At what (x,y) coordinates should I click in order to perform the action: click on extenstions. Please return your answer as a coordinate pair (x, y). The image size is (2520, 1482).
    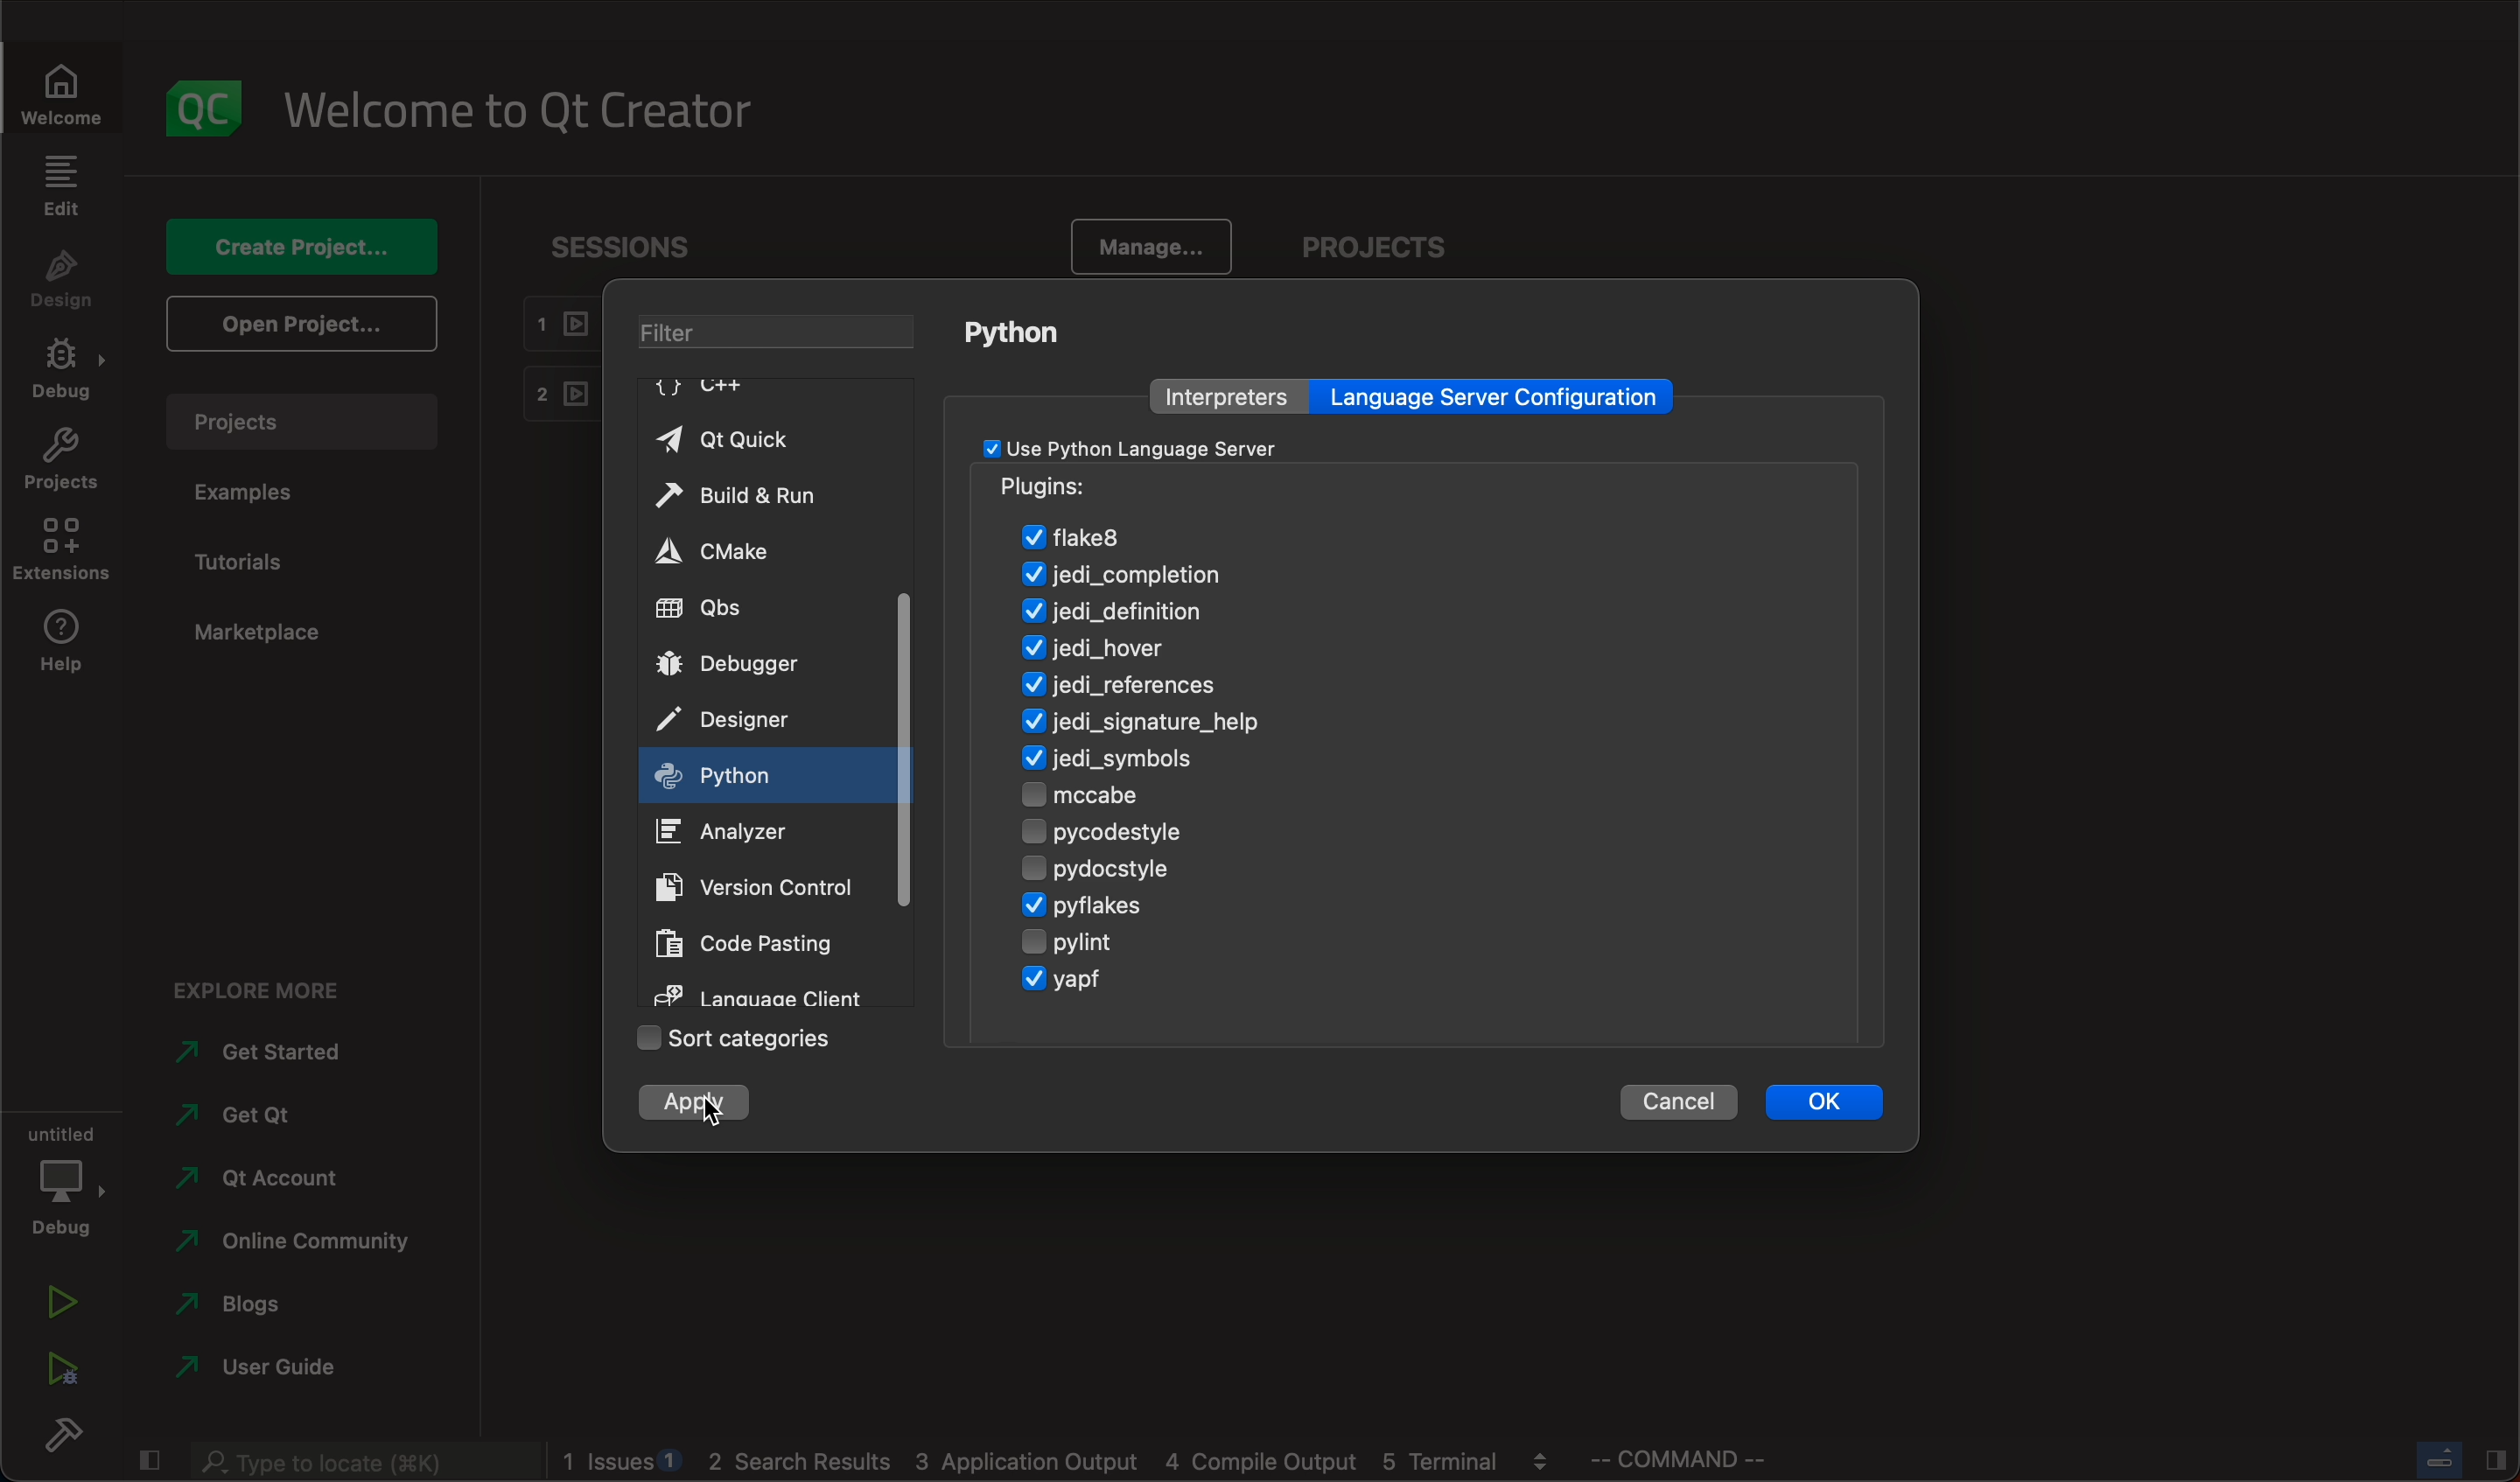
    Looking at the image, I should click on (59, 548).